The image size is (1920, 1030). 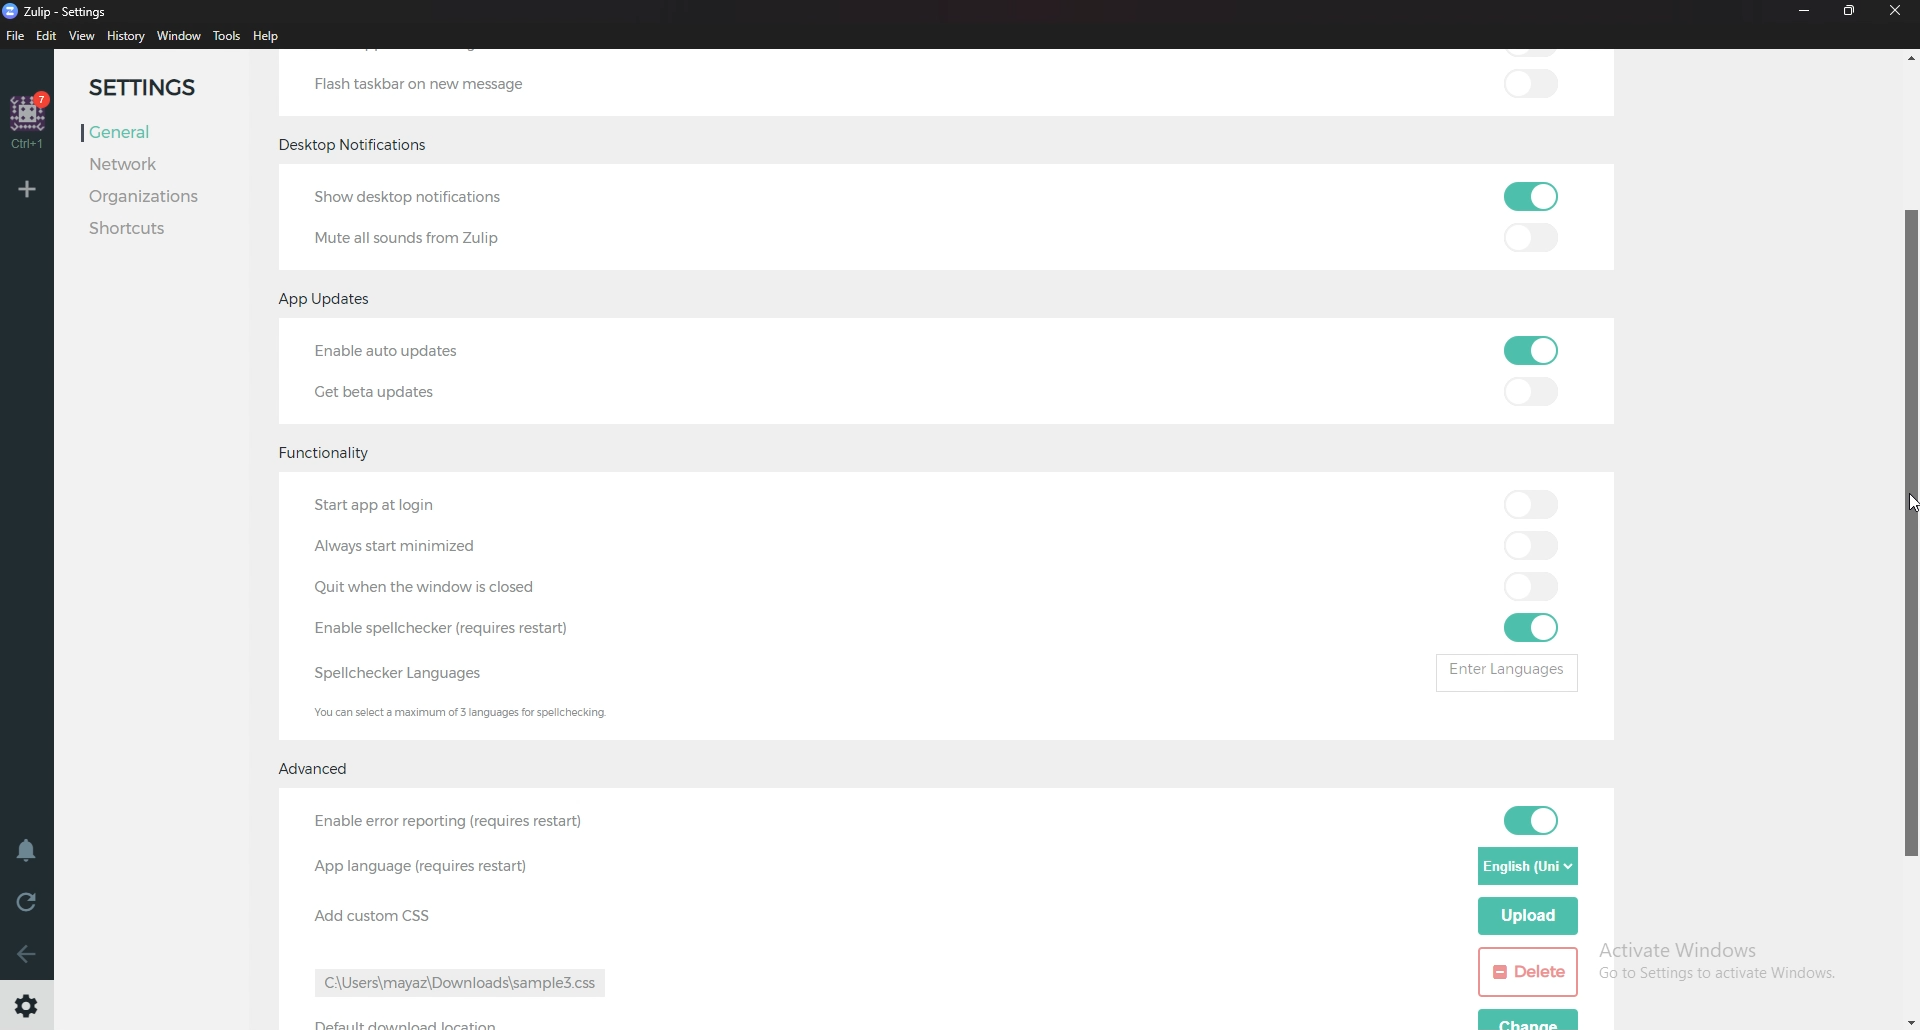 What do you see at coordinates (1903, 503) in the screenshot?
I see `cursor` at bounding box center [1903, 503].